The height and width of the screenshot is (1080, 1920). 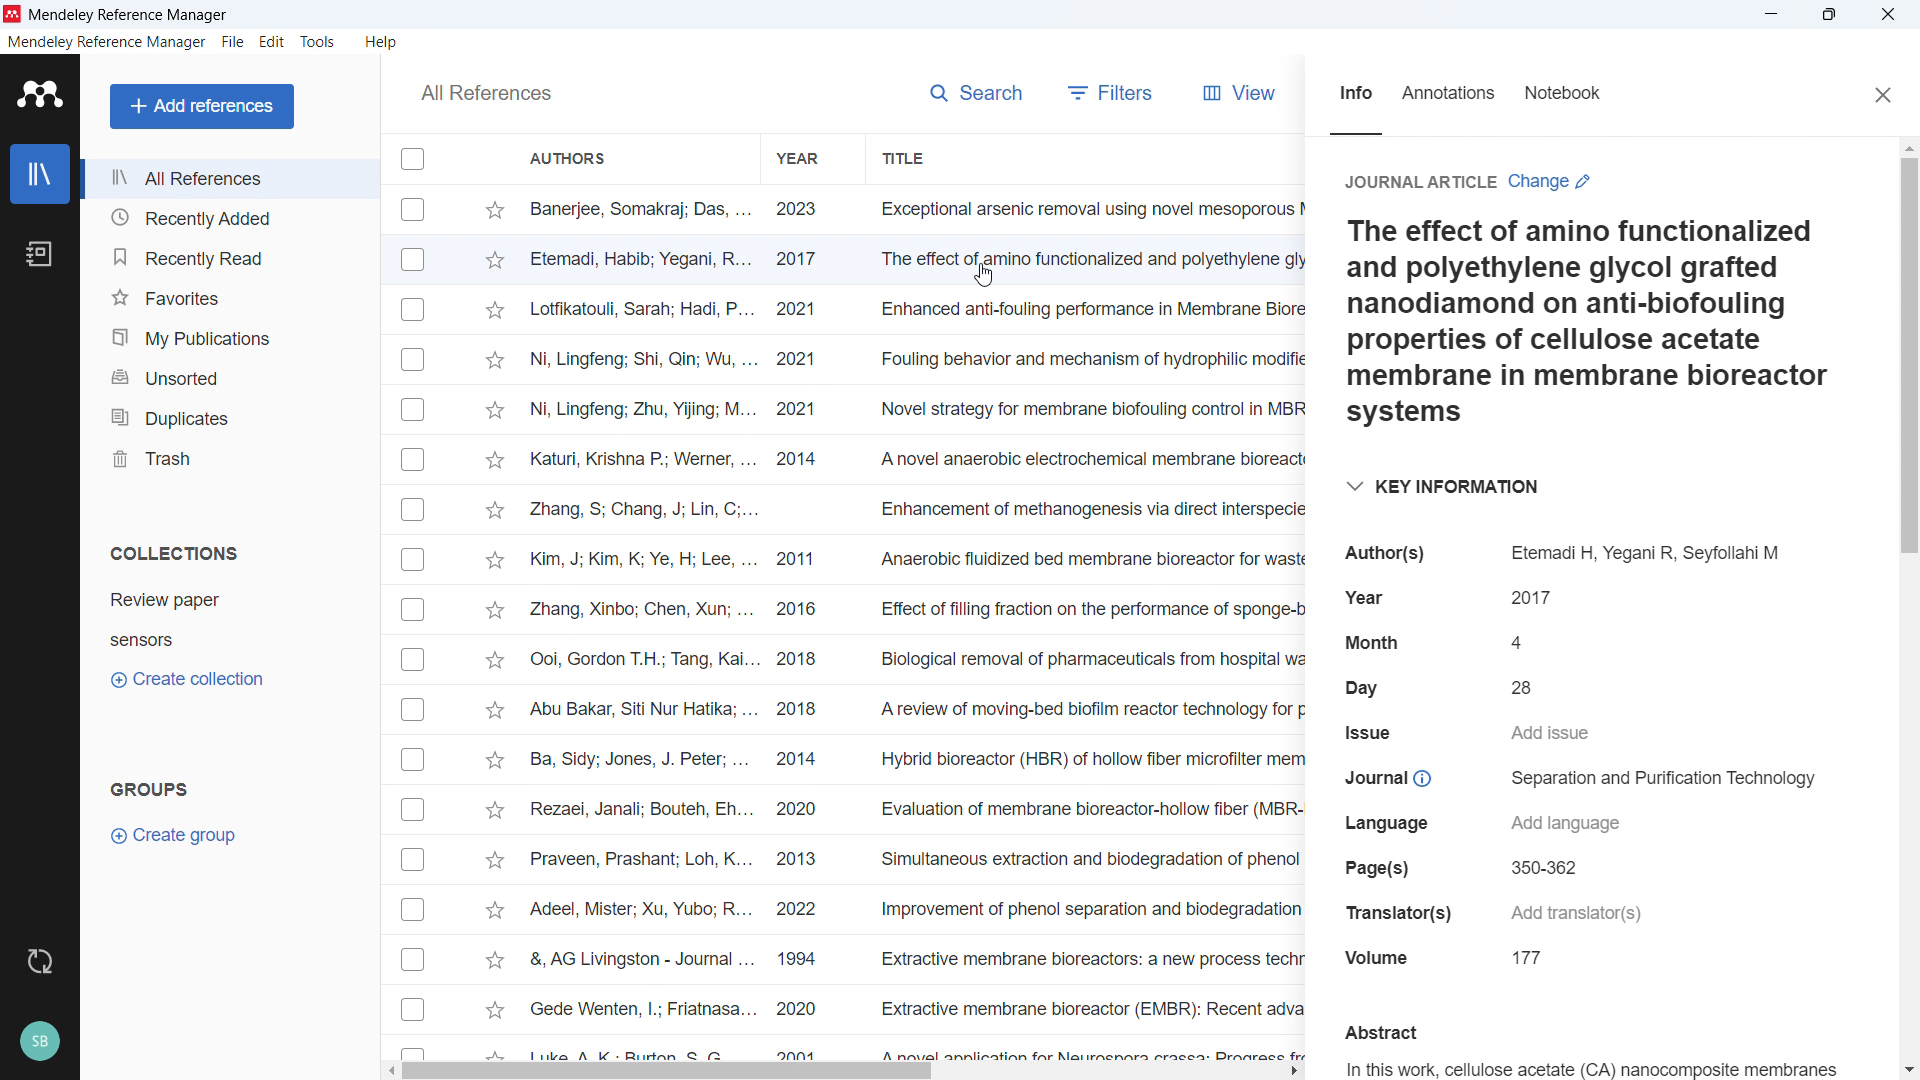 I want to click on notebook, so click(x=40, y=254).